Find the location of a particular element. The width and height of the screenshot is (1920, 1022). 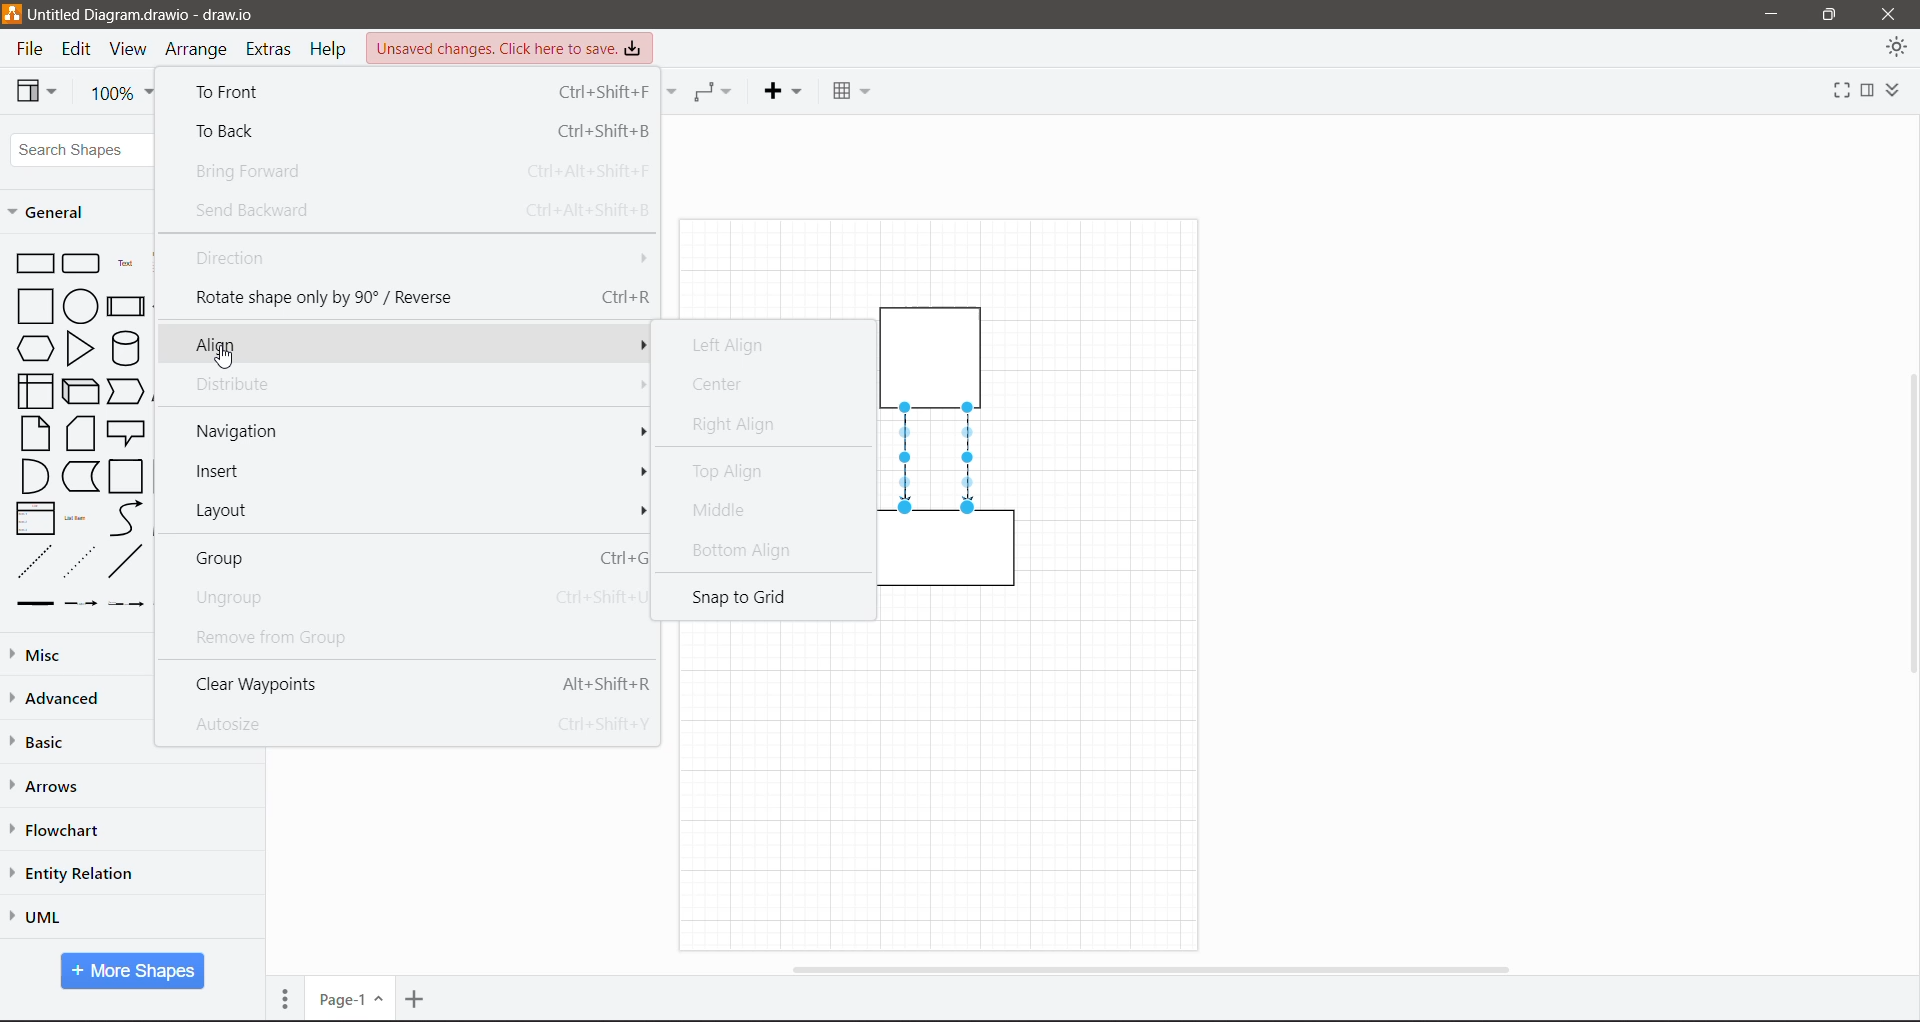

Container is located at coordinates (127, 477).